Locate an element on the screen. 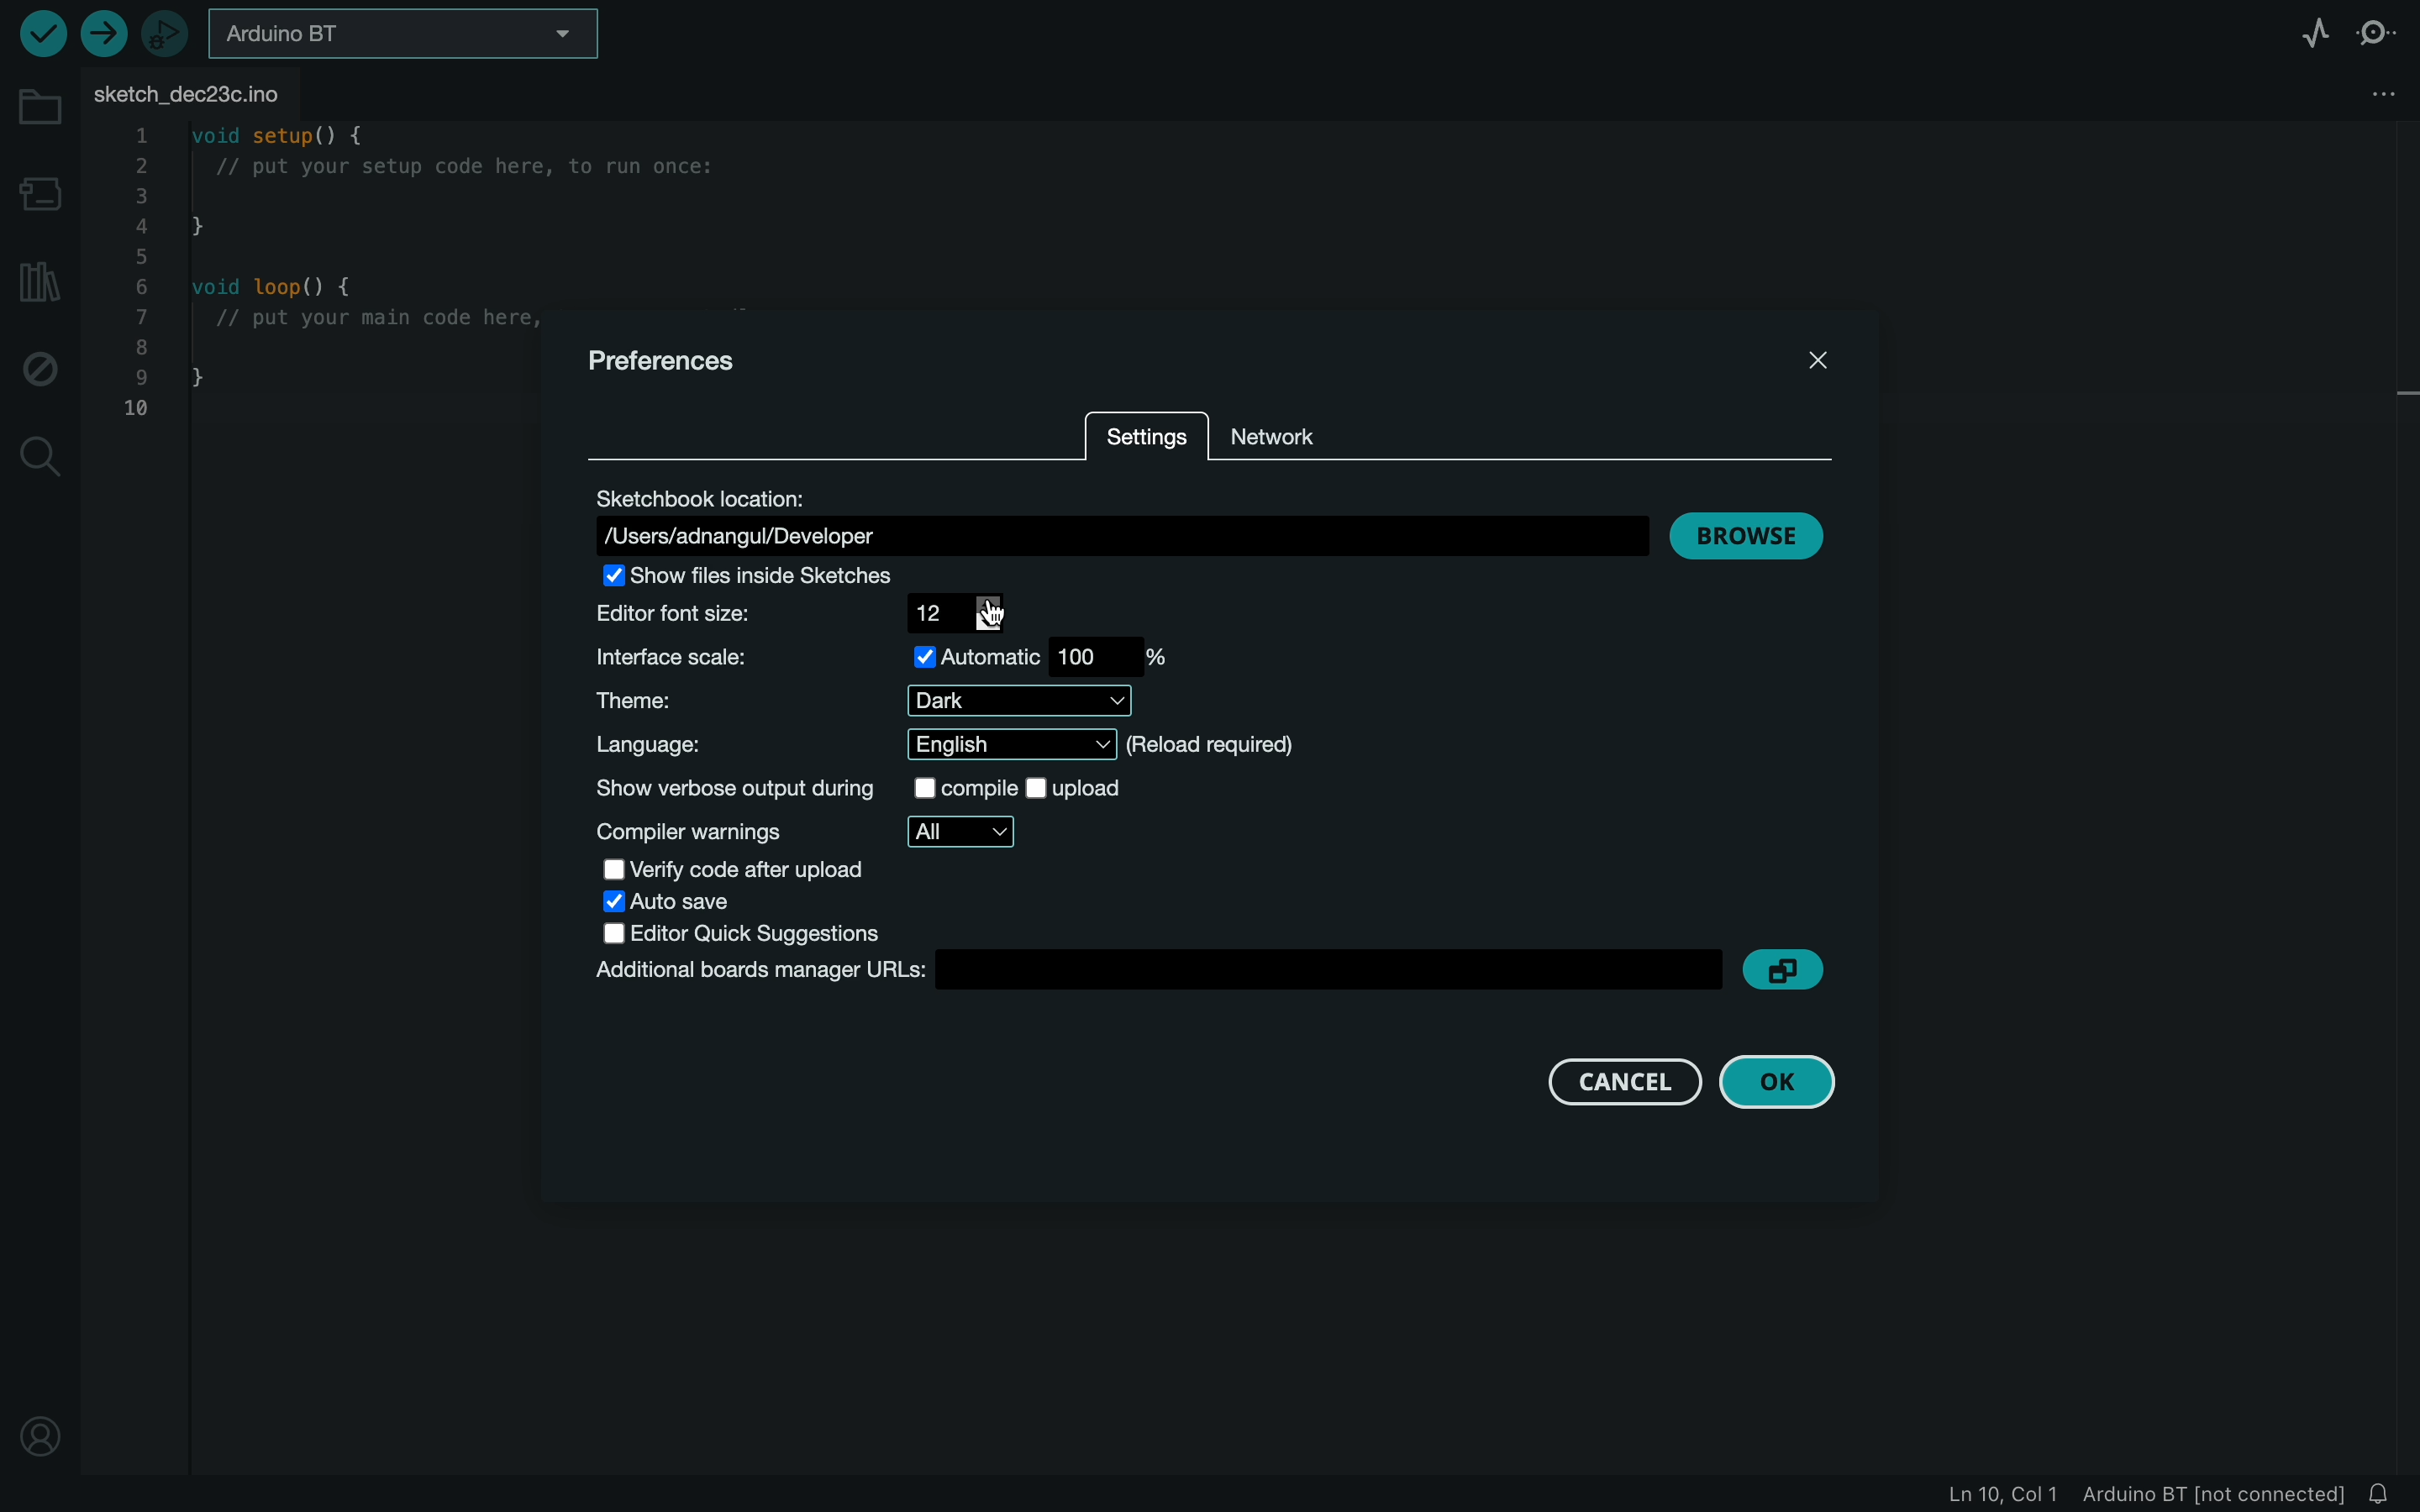  browse is located at coordinates (1748, 535).